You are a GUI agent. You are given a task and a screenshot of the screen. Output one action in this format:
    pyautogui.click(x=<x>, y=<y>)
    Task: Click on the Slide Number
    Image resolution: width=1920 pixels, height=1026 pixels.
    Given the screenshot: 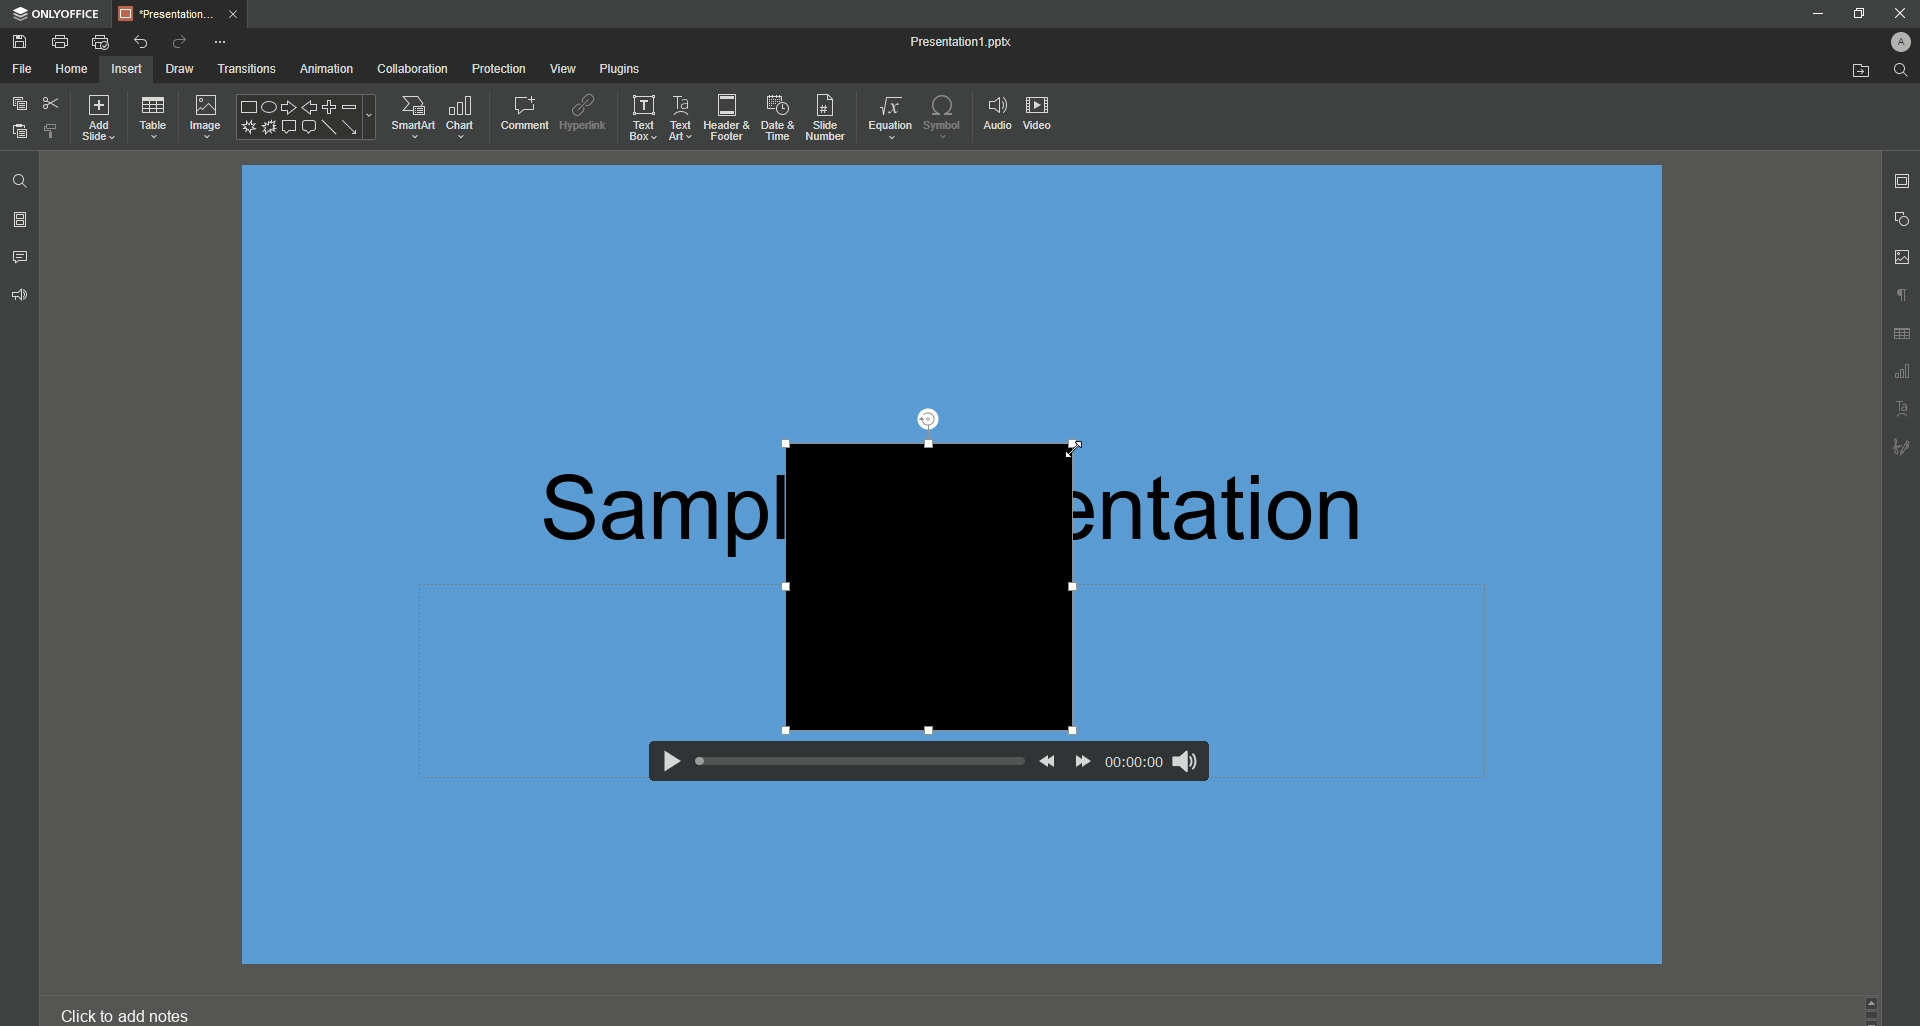 What is the action you would take?
    pyautogui.click(x=829, y=119)
    